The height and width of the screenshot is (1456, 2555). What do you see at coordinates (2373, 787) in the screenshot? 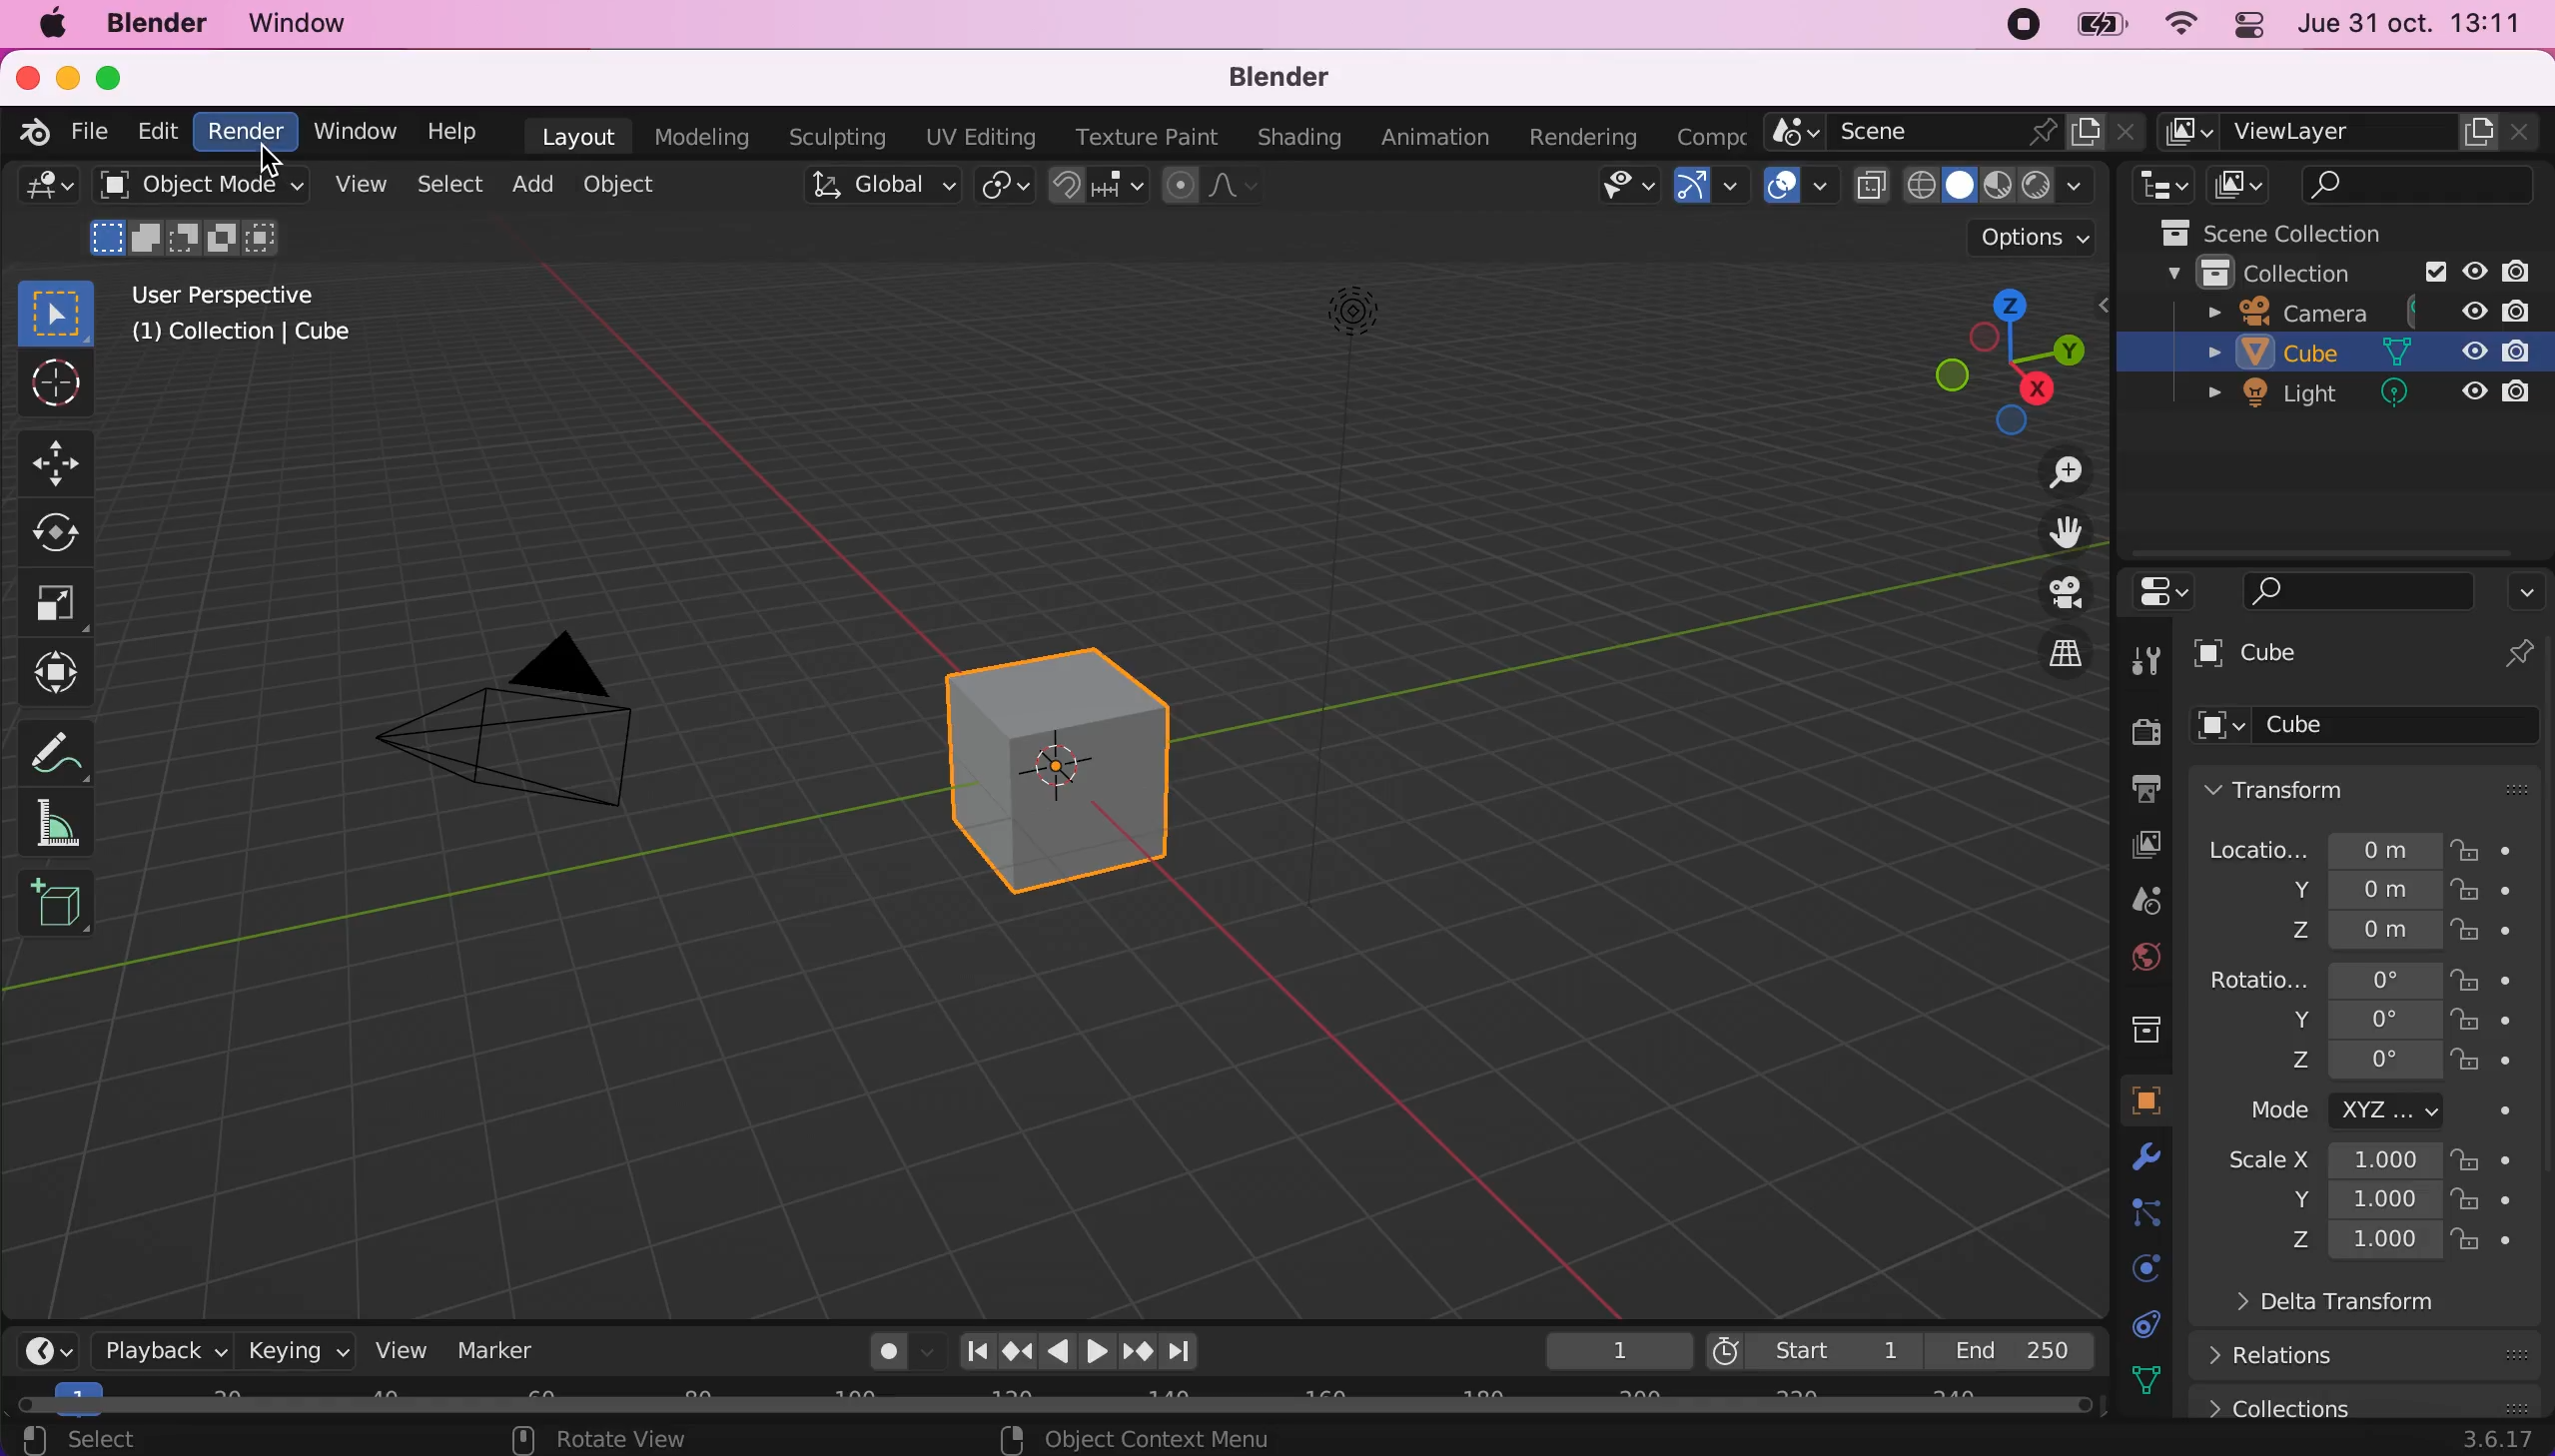
I see `transform ` at bounding box center [2373, 787].